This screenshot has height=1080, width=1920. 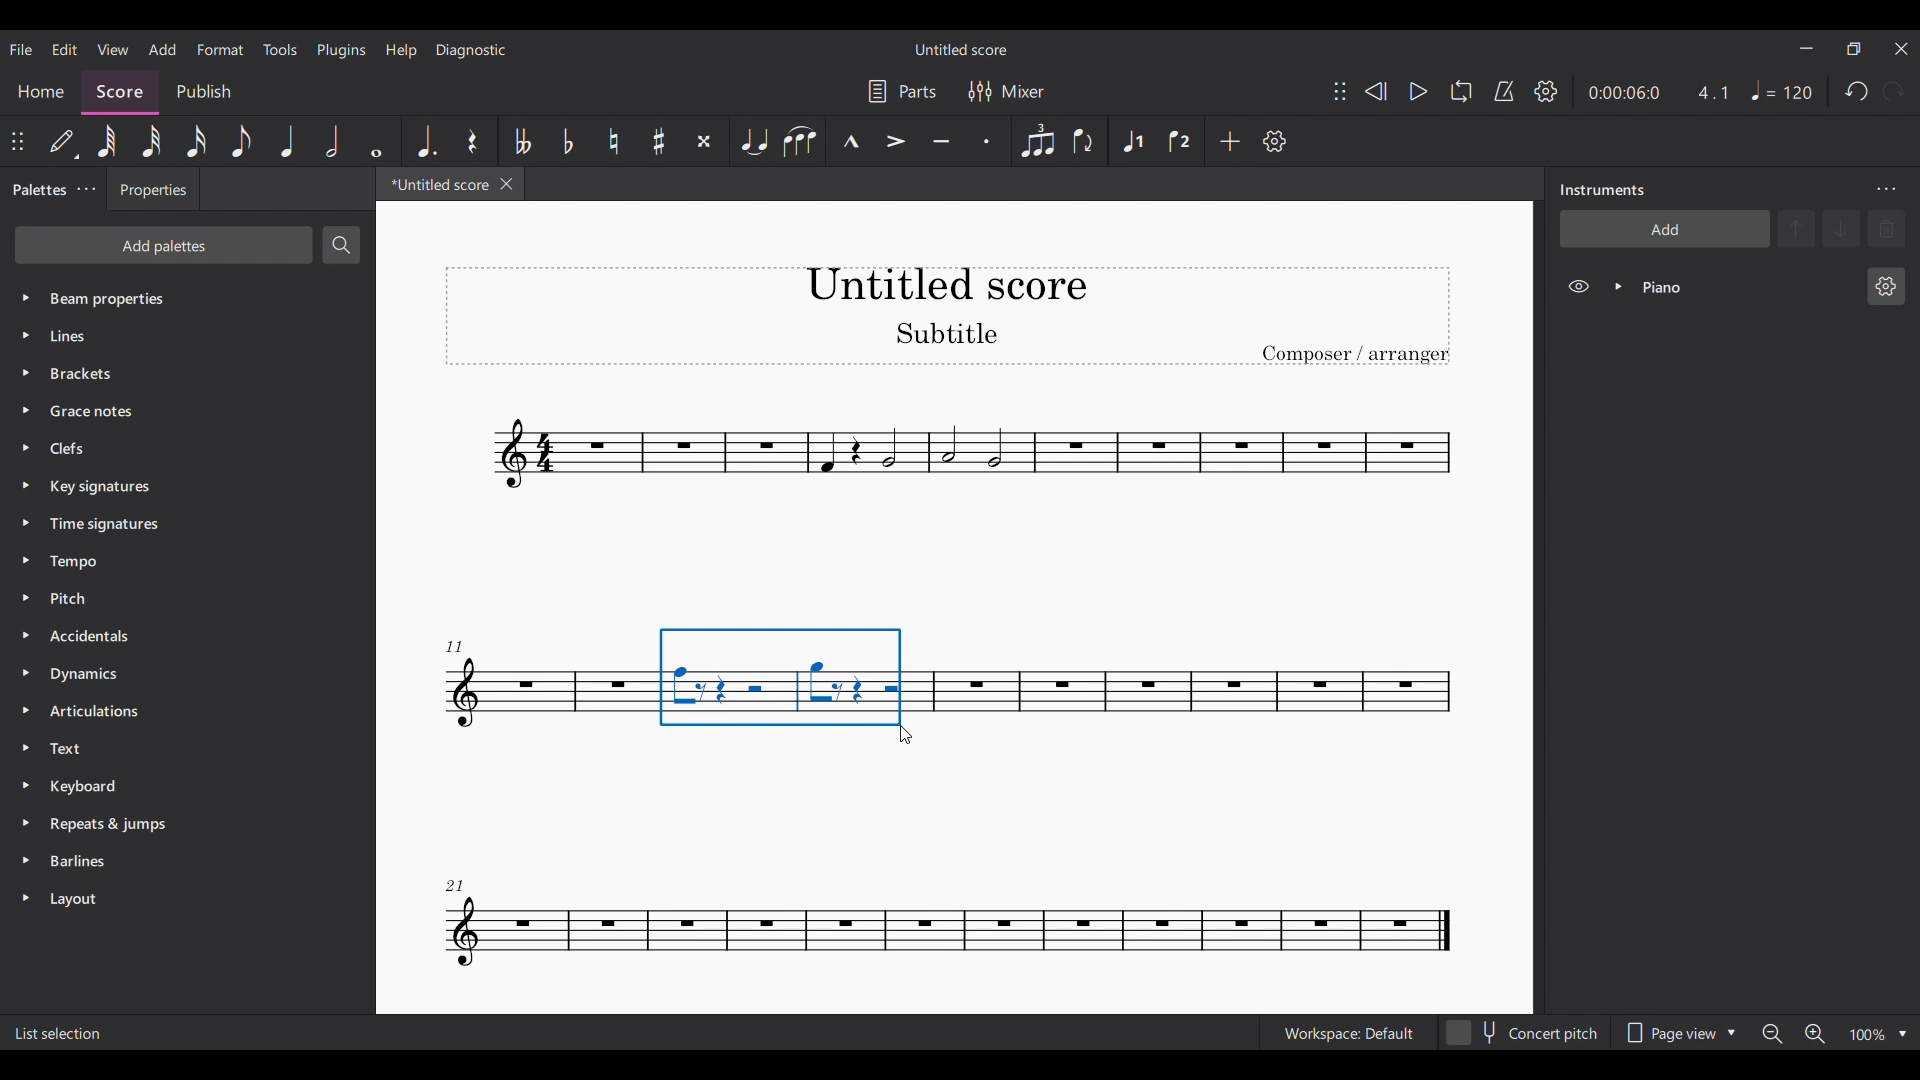 I want to click on Redo, so click(x=1894, y=91).